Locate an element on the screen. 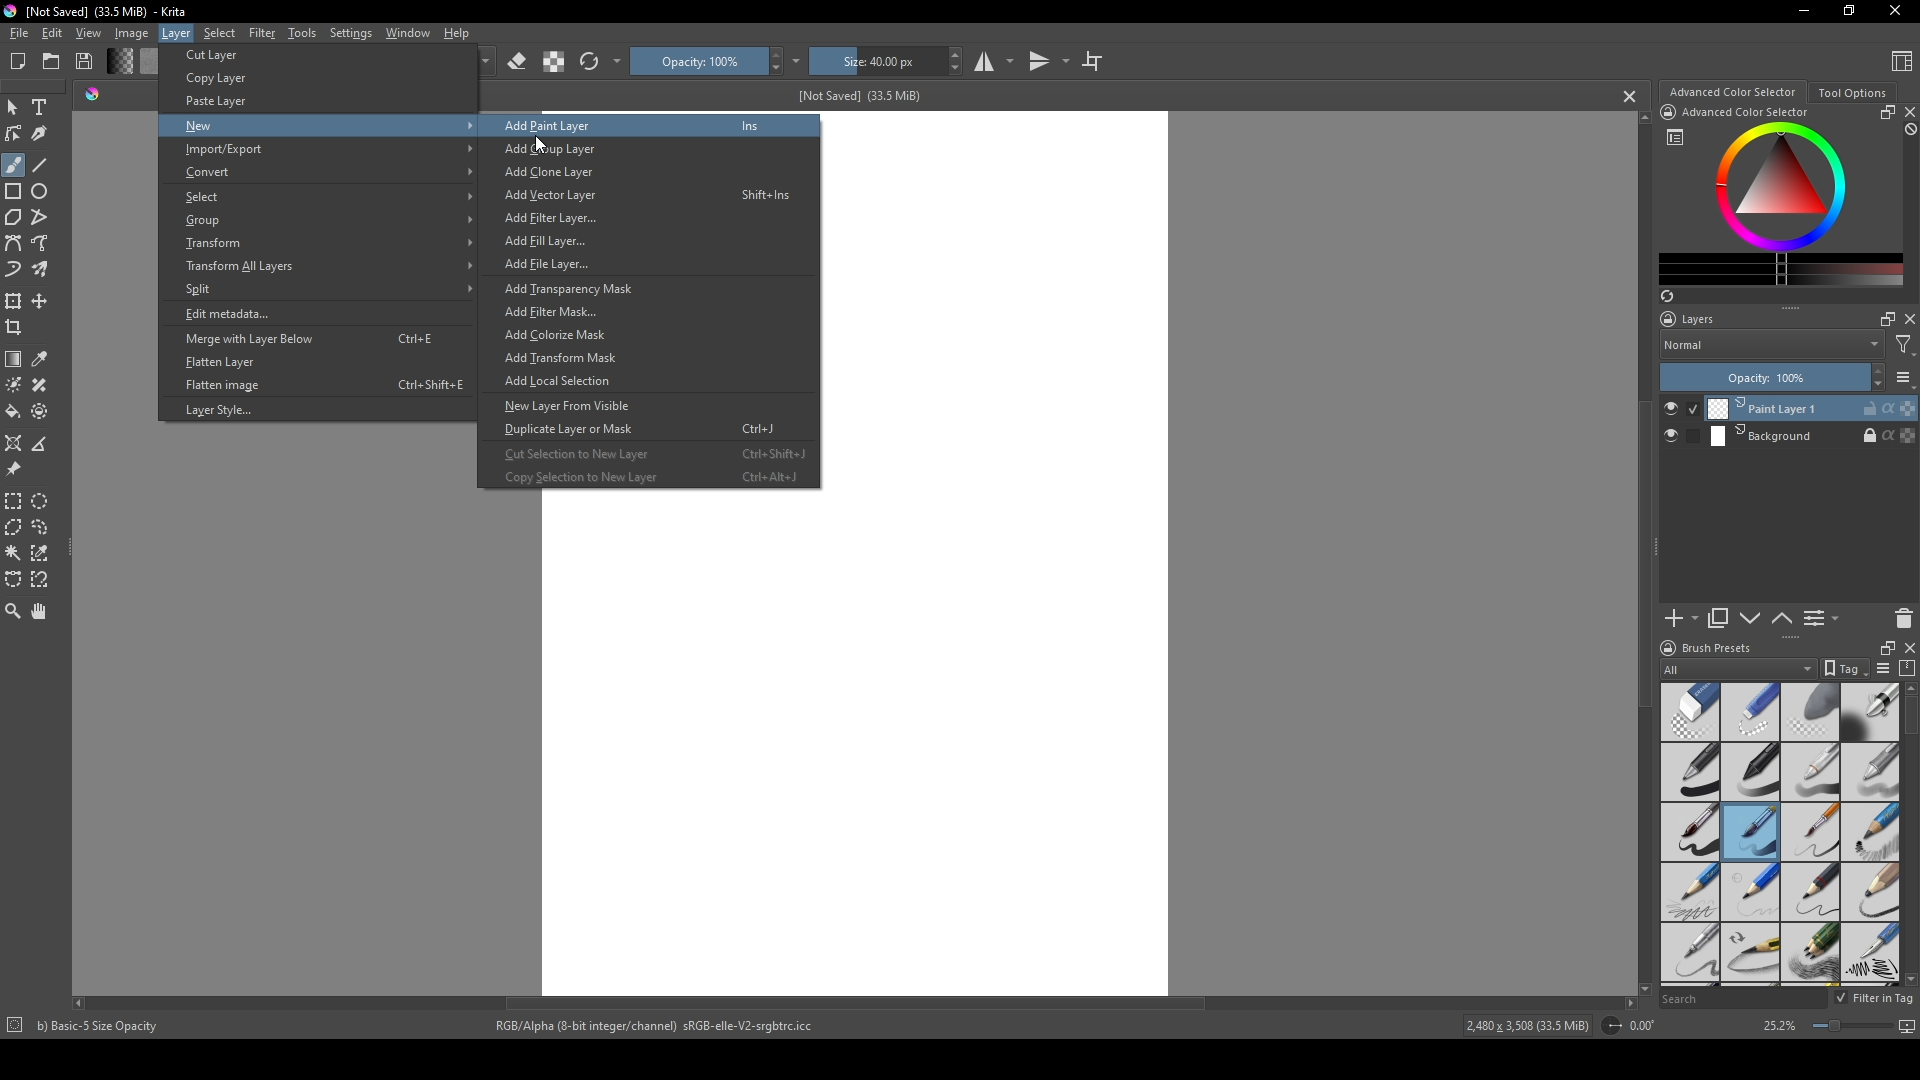 This screenshot has width=1920, height=1080. add new is located at coordinates (1680, 619).